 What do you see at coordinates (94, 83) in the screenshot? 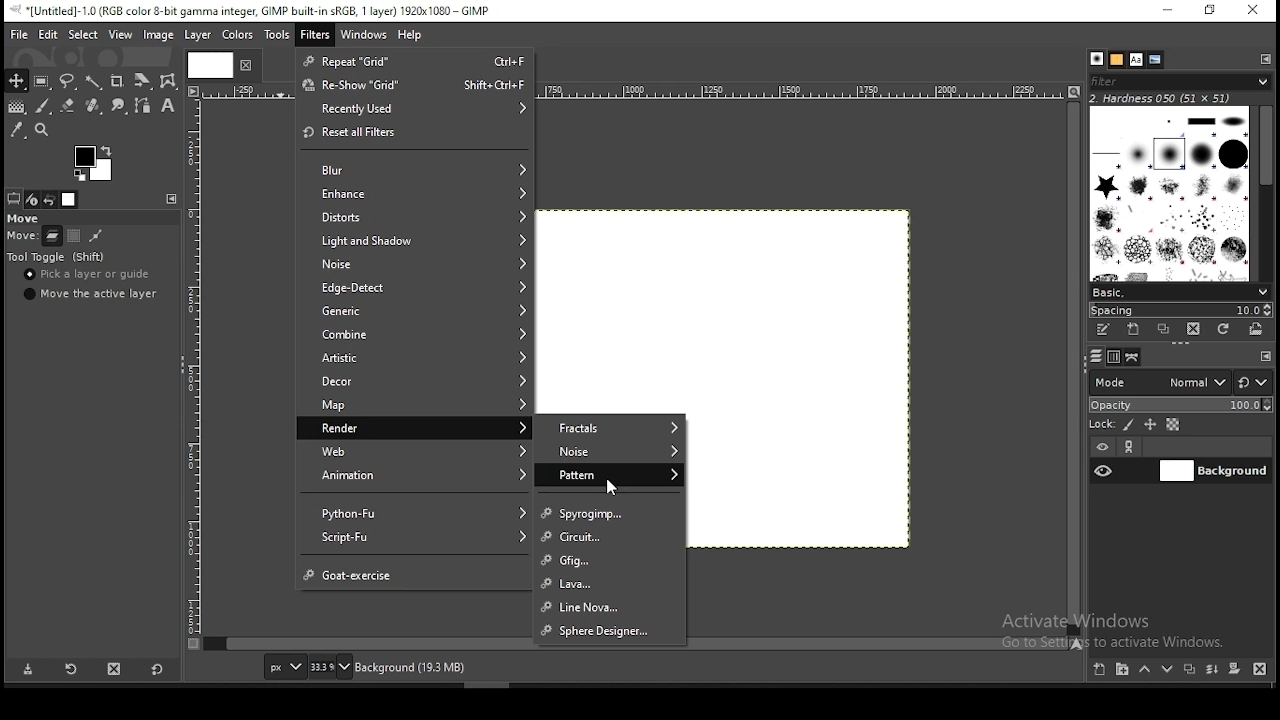
I see `fuzzy select tool` at bounding box center [94, 83].